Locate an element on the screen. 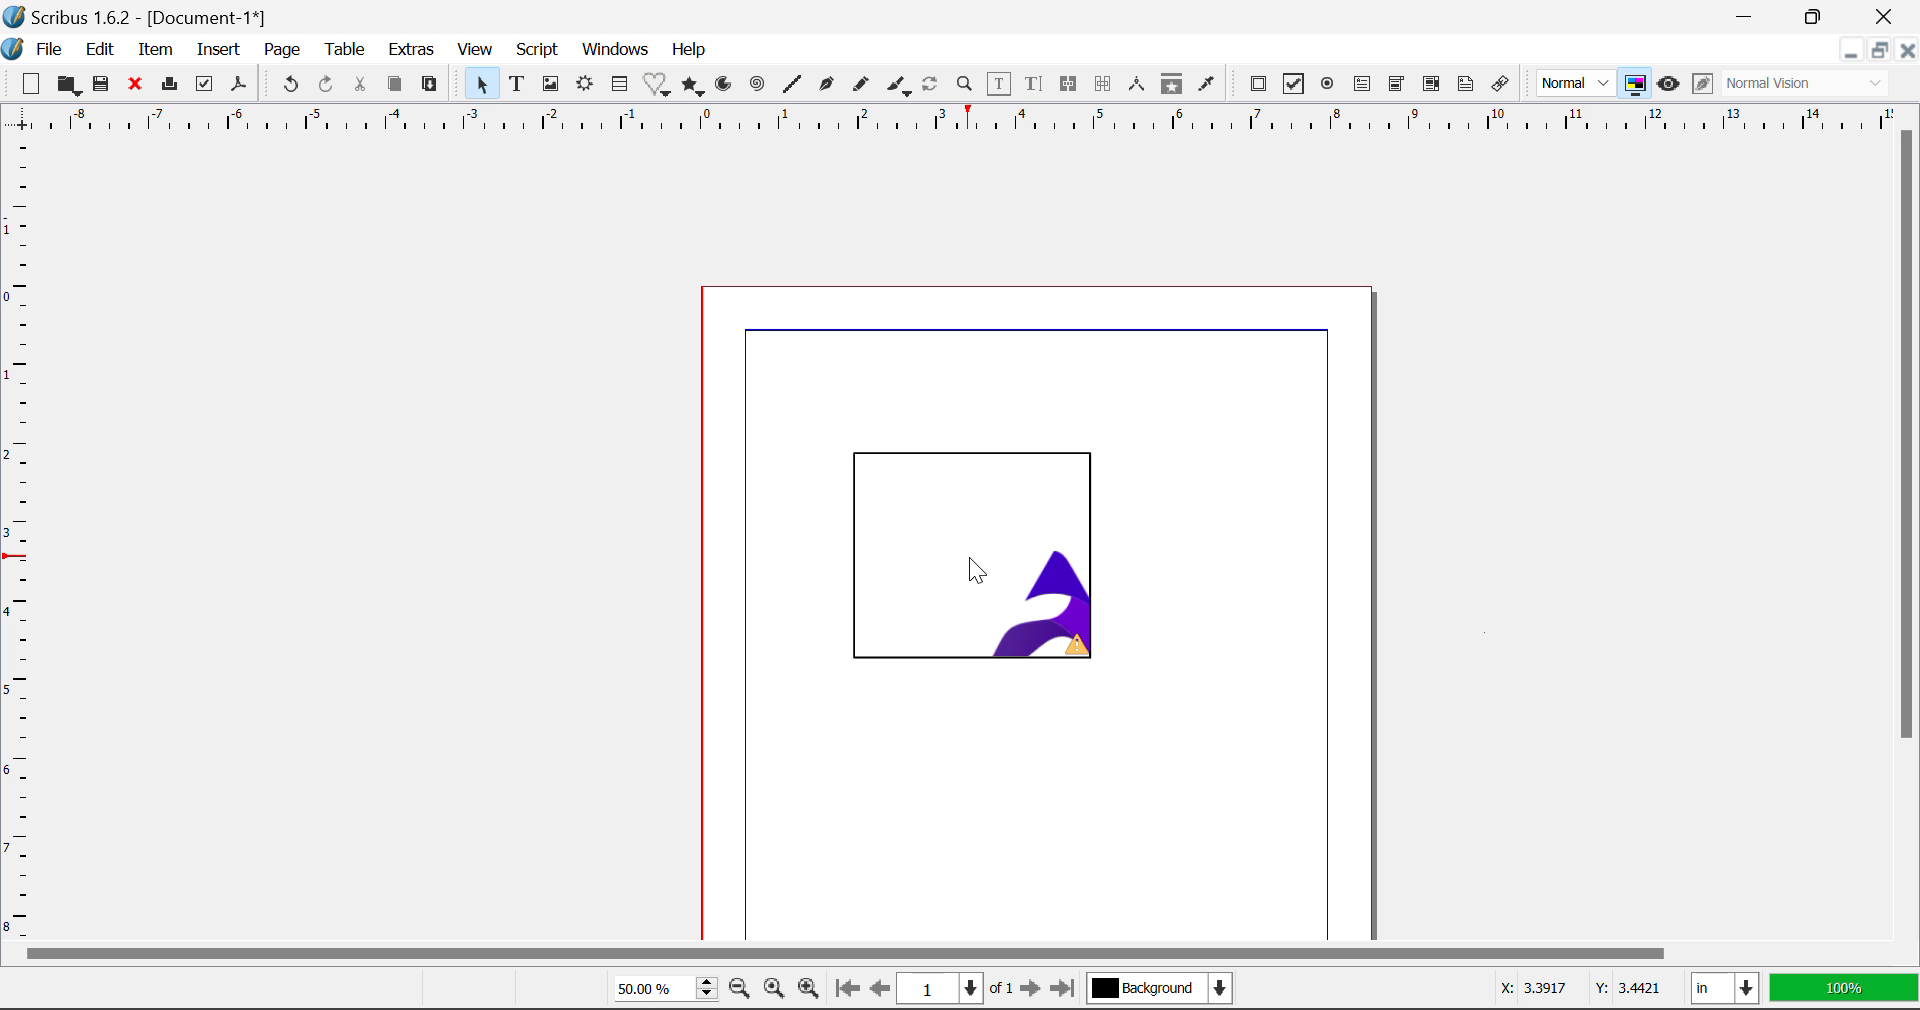 The height and width of the screenshot is (1010, 1920). Calligraphic Line is located at coordinates (901, 87).